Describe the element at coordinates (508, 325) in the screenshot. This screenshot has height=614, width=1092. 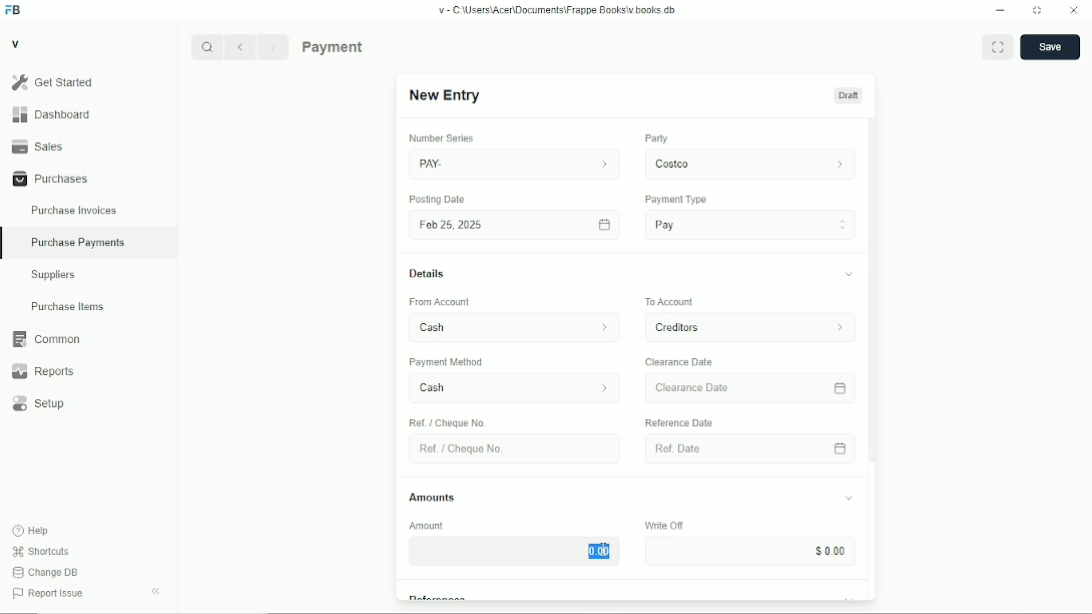
I see `From Account` at that location.